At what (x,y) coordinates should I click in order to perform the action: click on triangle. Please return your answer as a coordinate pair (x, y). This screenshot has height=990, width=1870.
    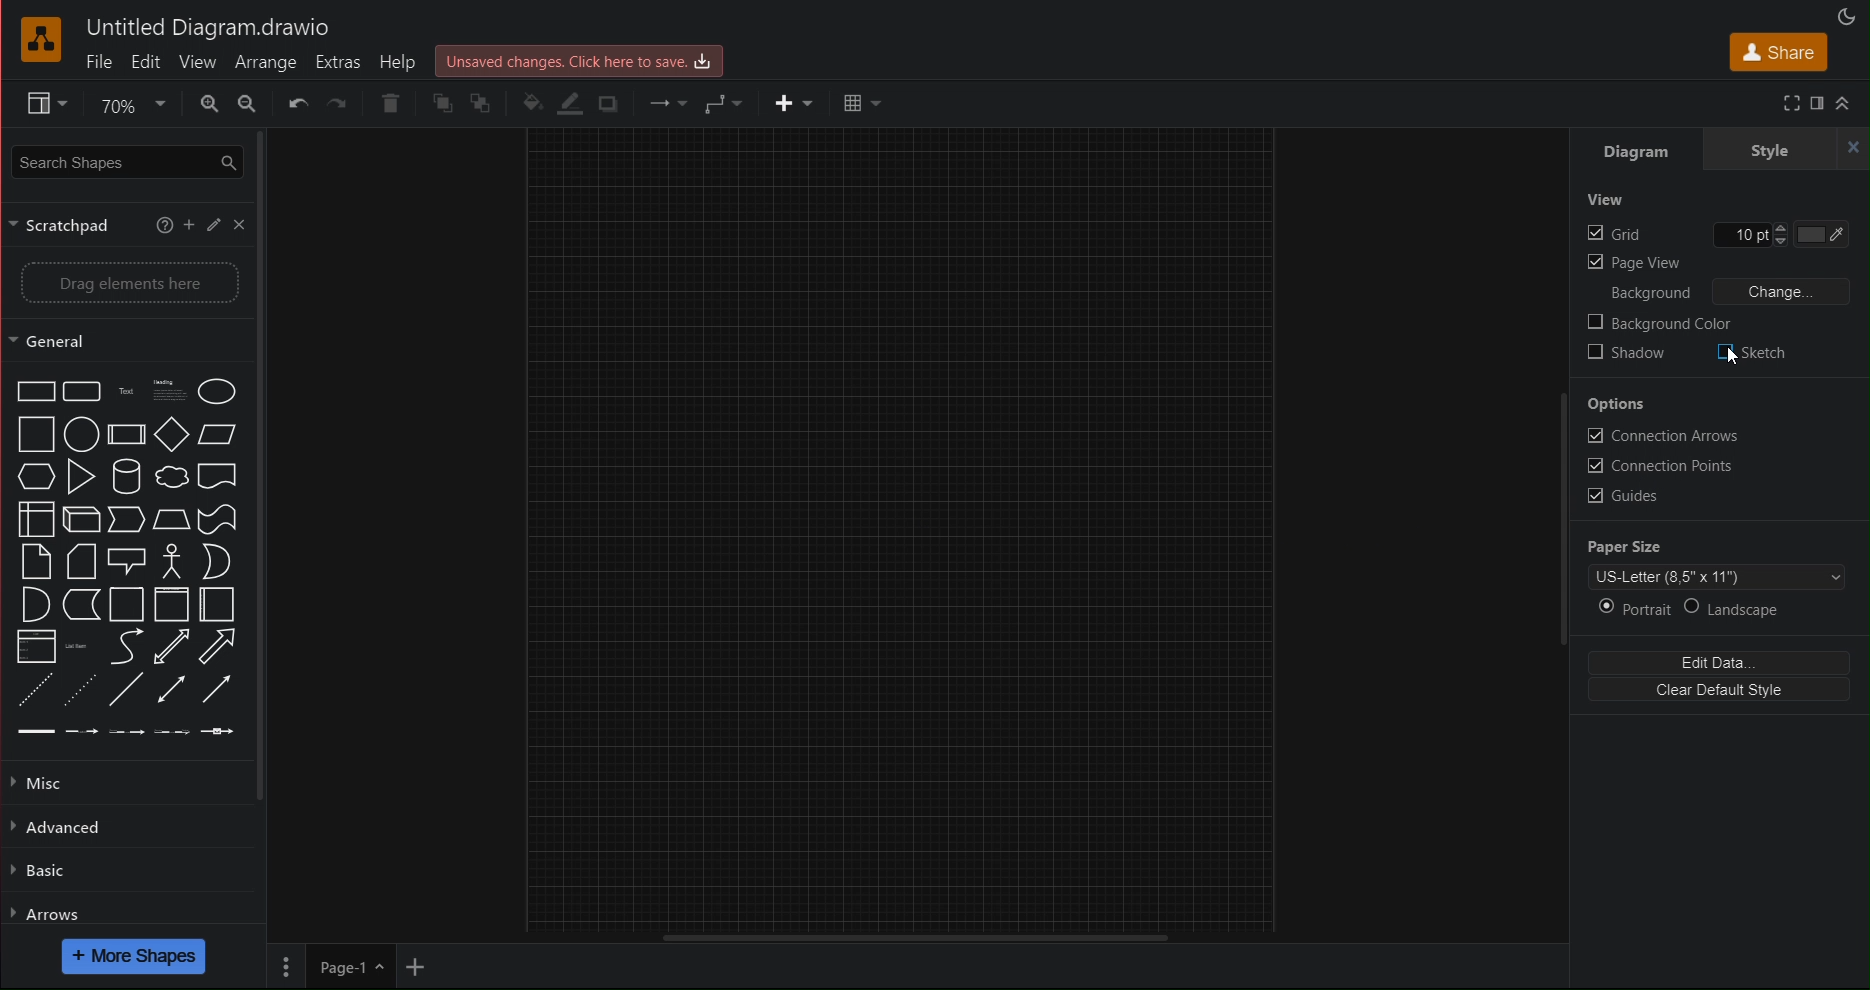
    Looking at the image, I should click on (79, 476).